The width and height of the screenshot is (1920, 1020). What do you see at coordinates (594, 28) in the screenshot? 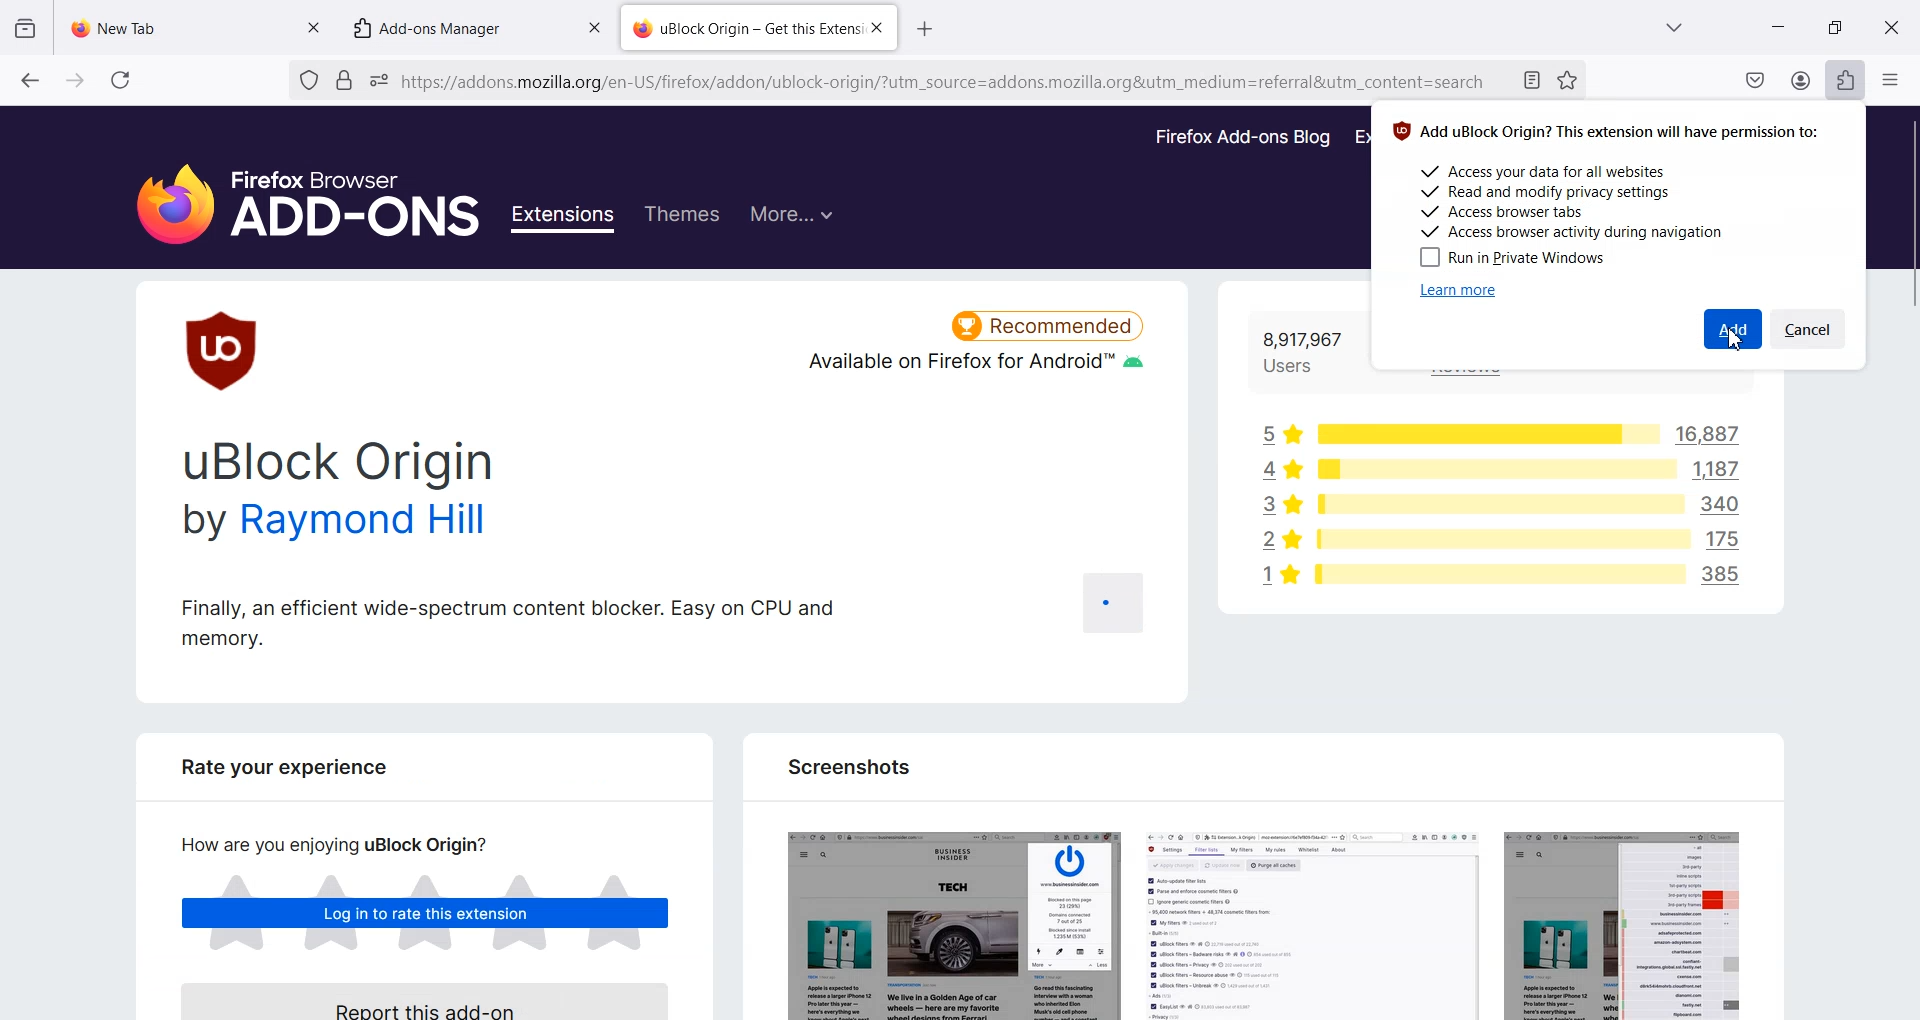
I see `Close tab` at bounding box center [594, 28].